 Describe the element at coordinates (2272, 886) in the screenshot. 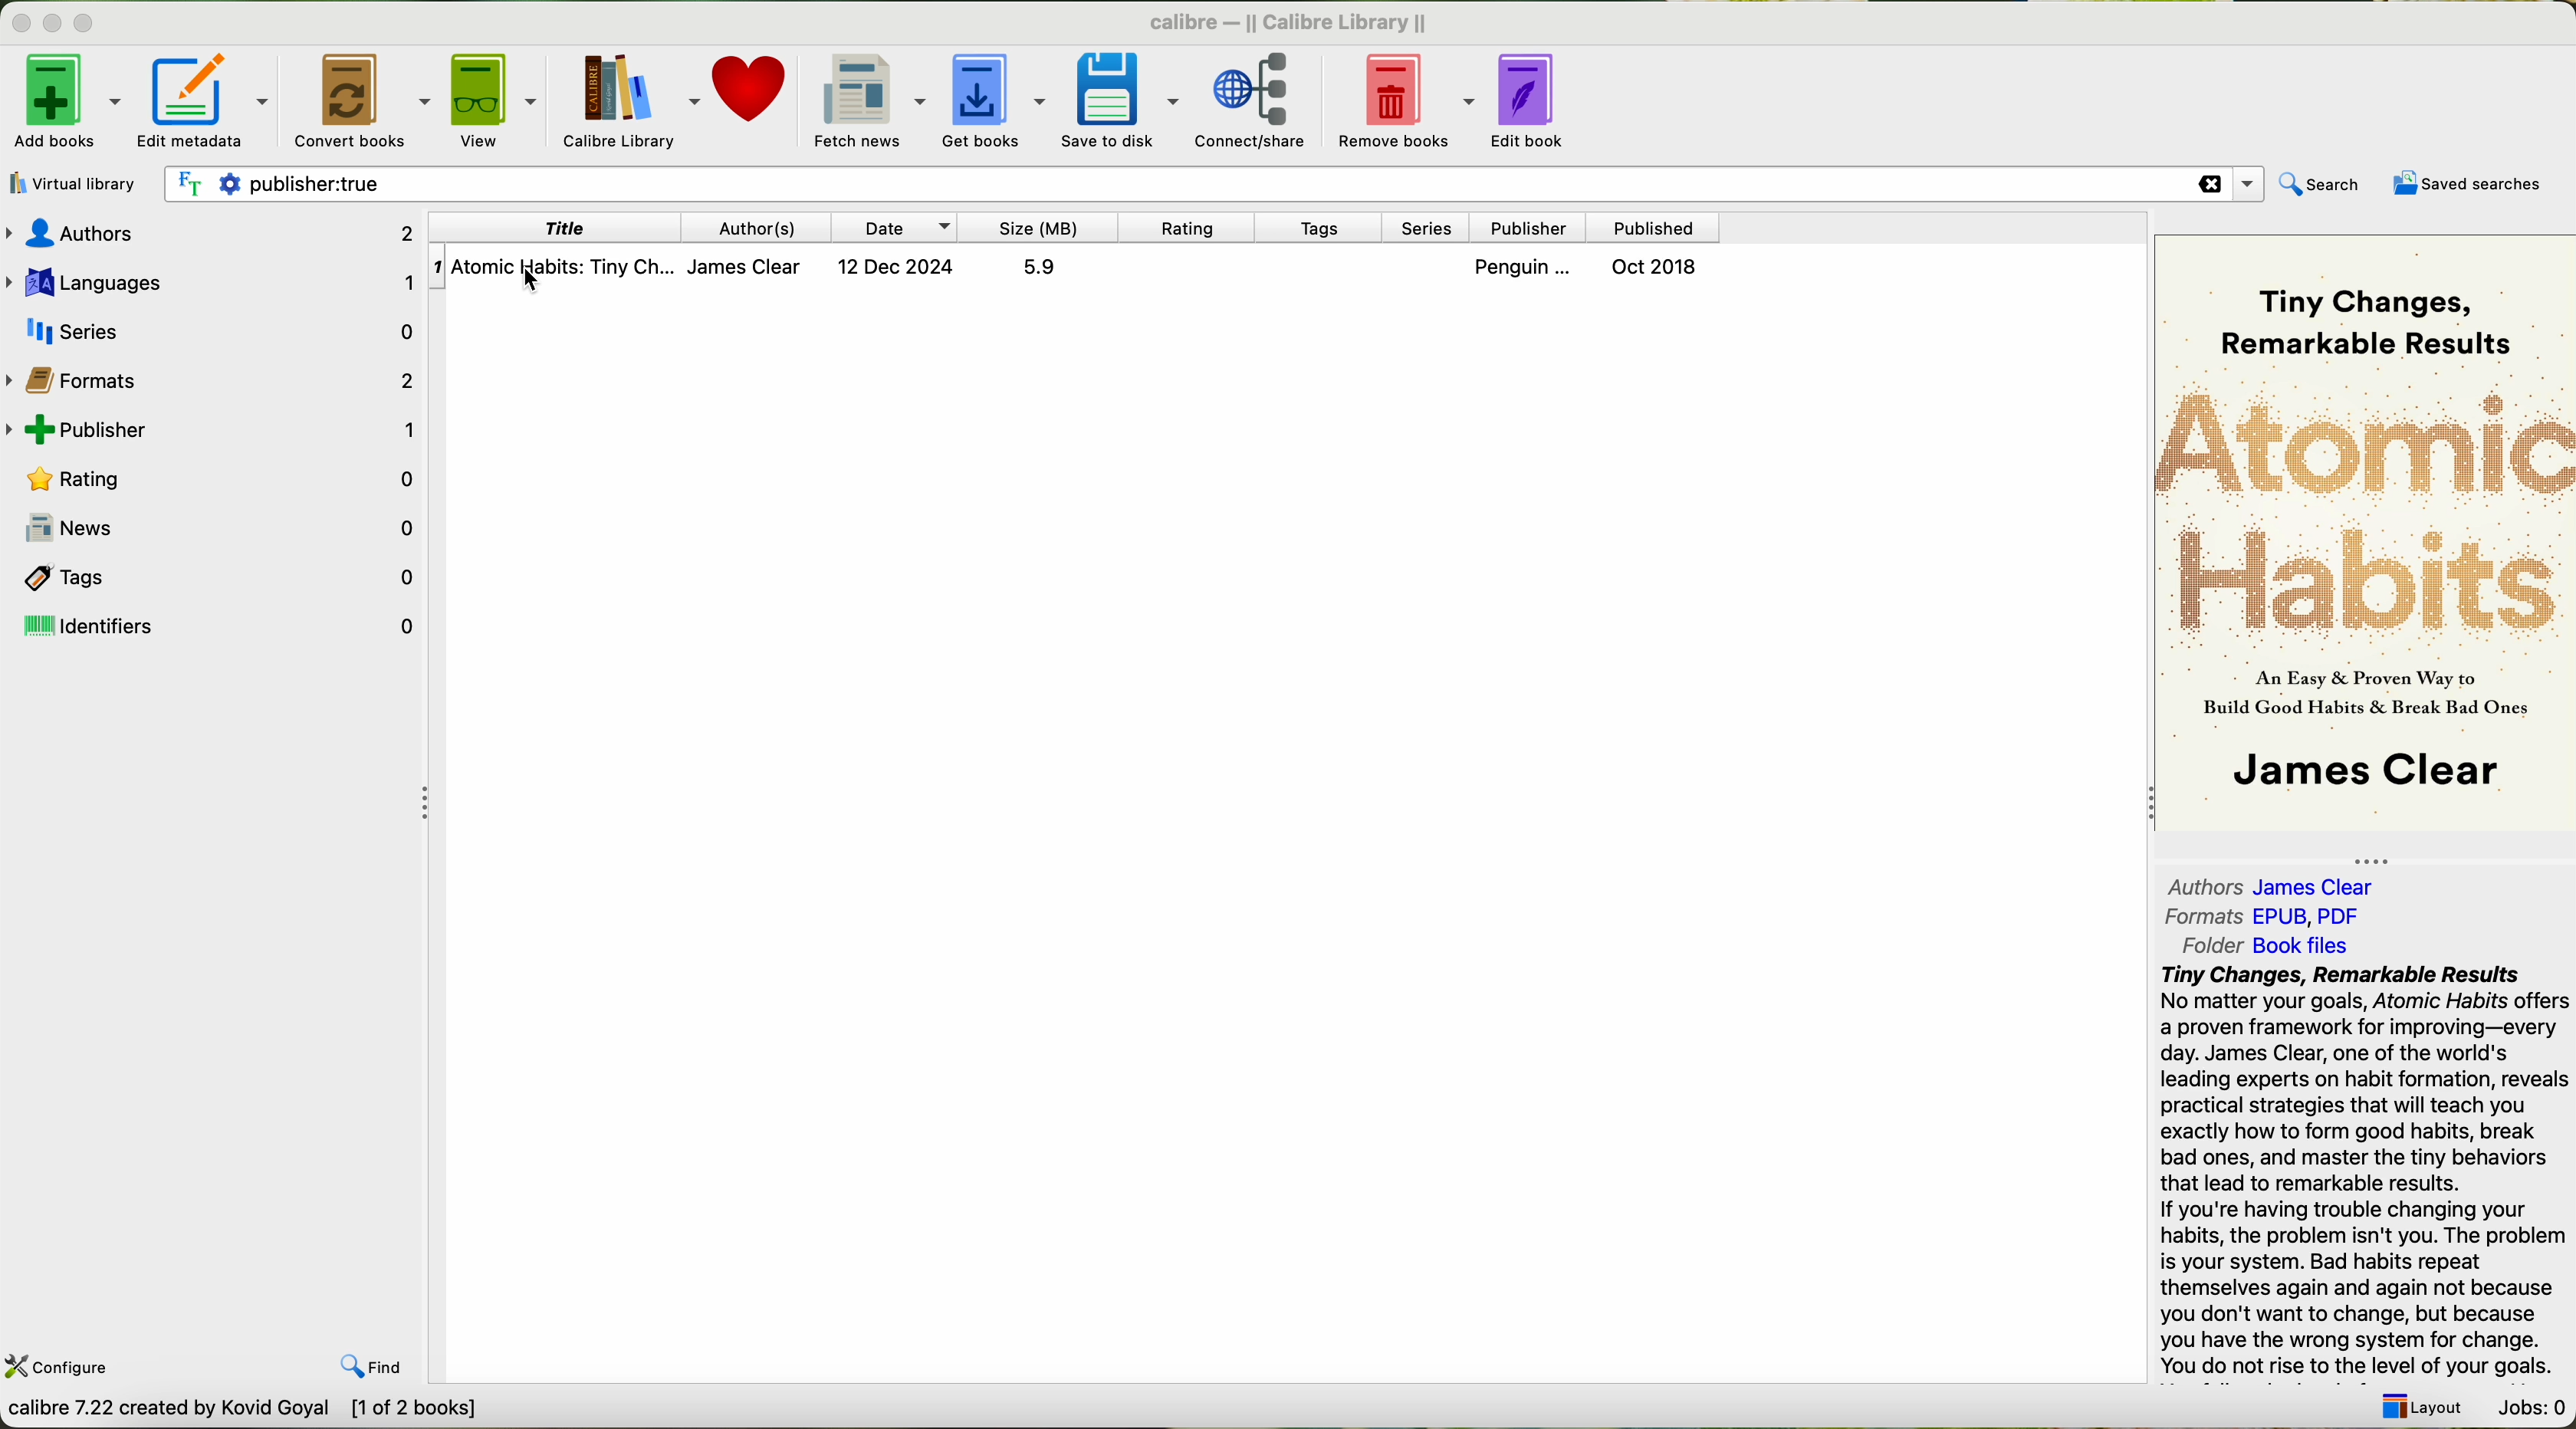

I see `authors` at that location.